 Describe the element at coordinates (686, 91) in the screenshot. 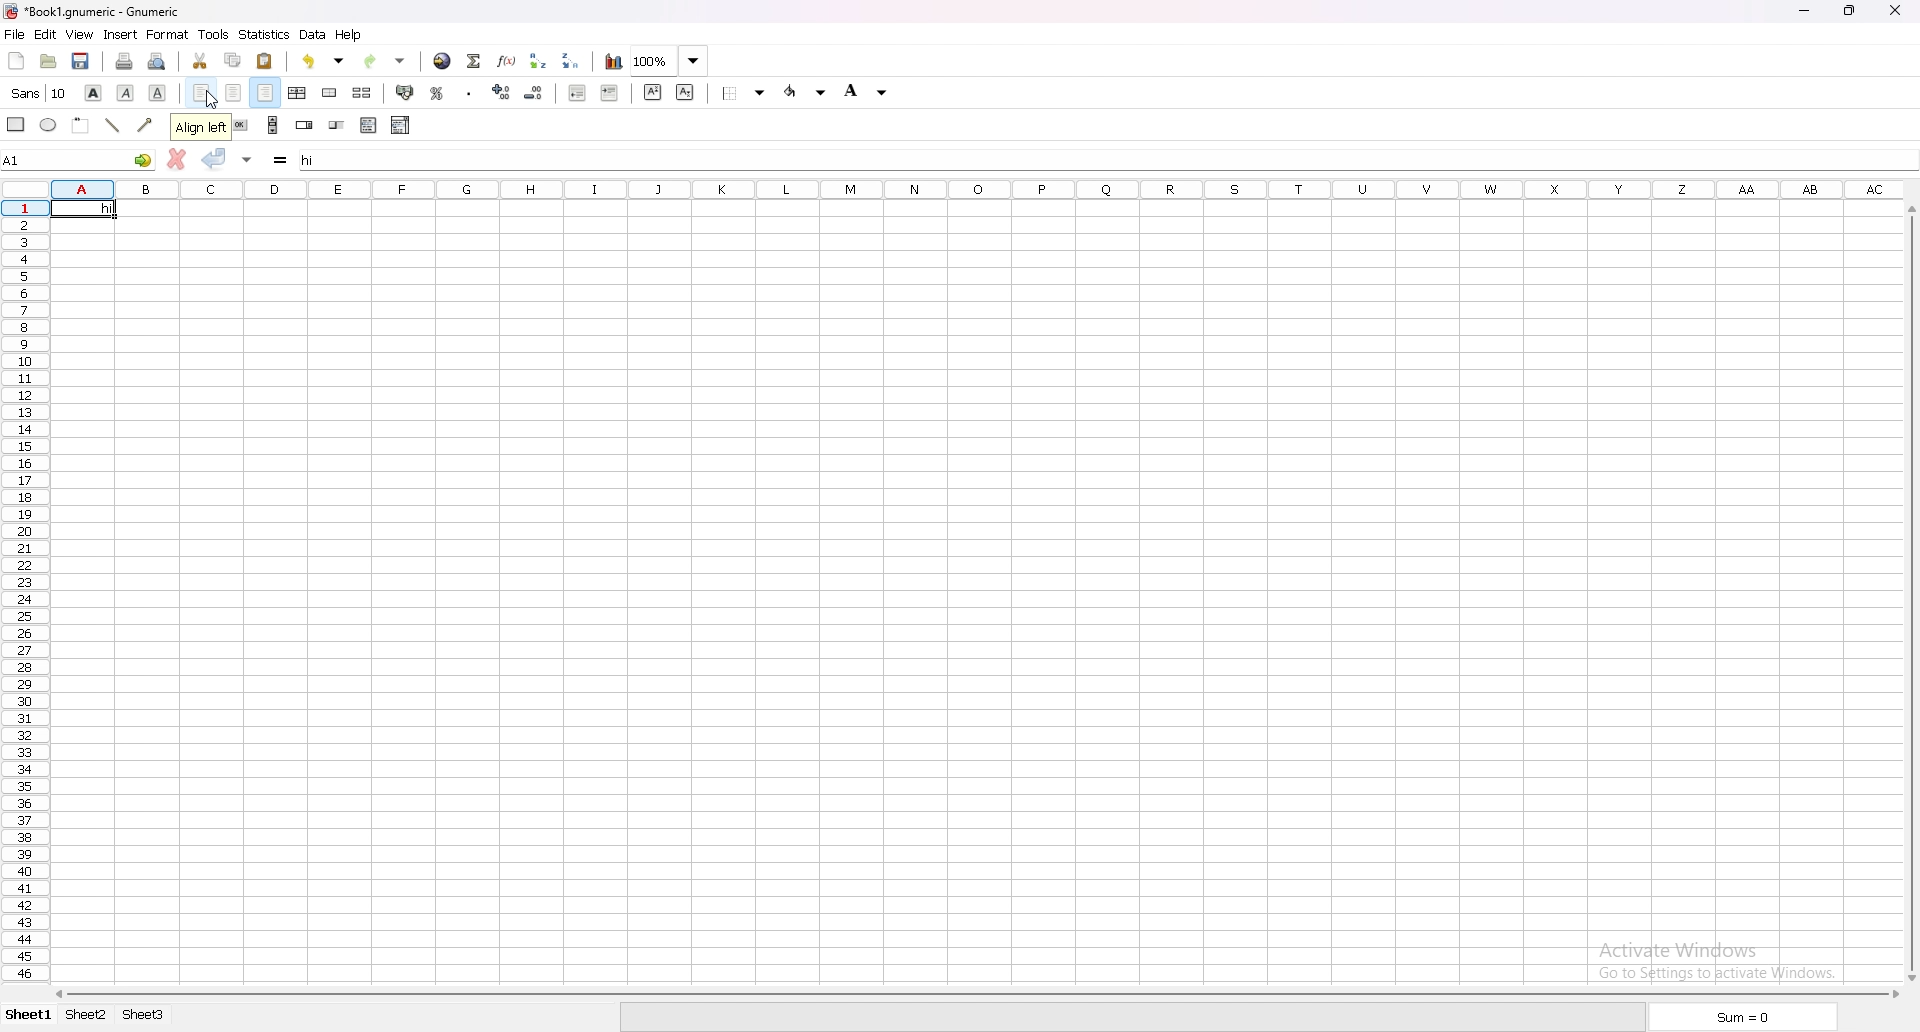

I see `subscript` at that location.